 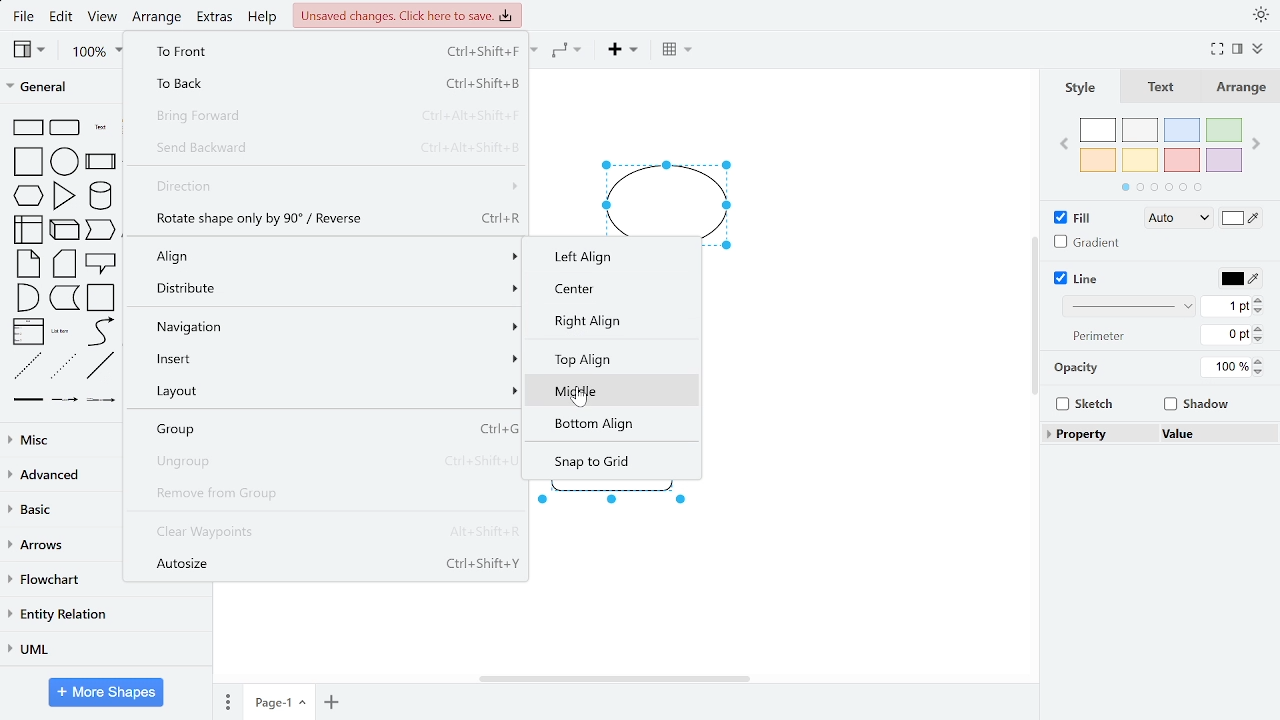 I want to click on Navigation, so click(x=326, y=327).